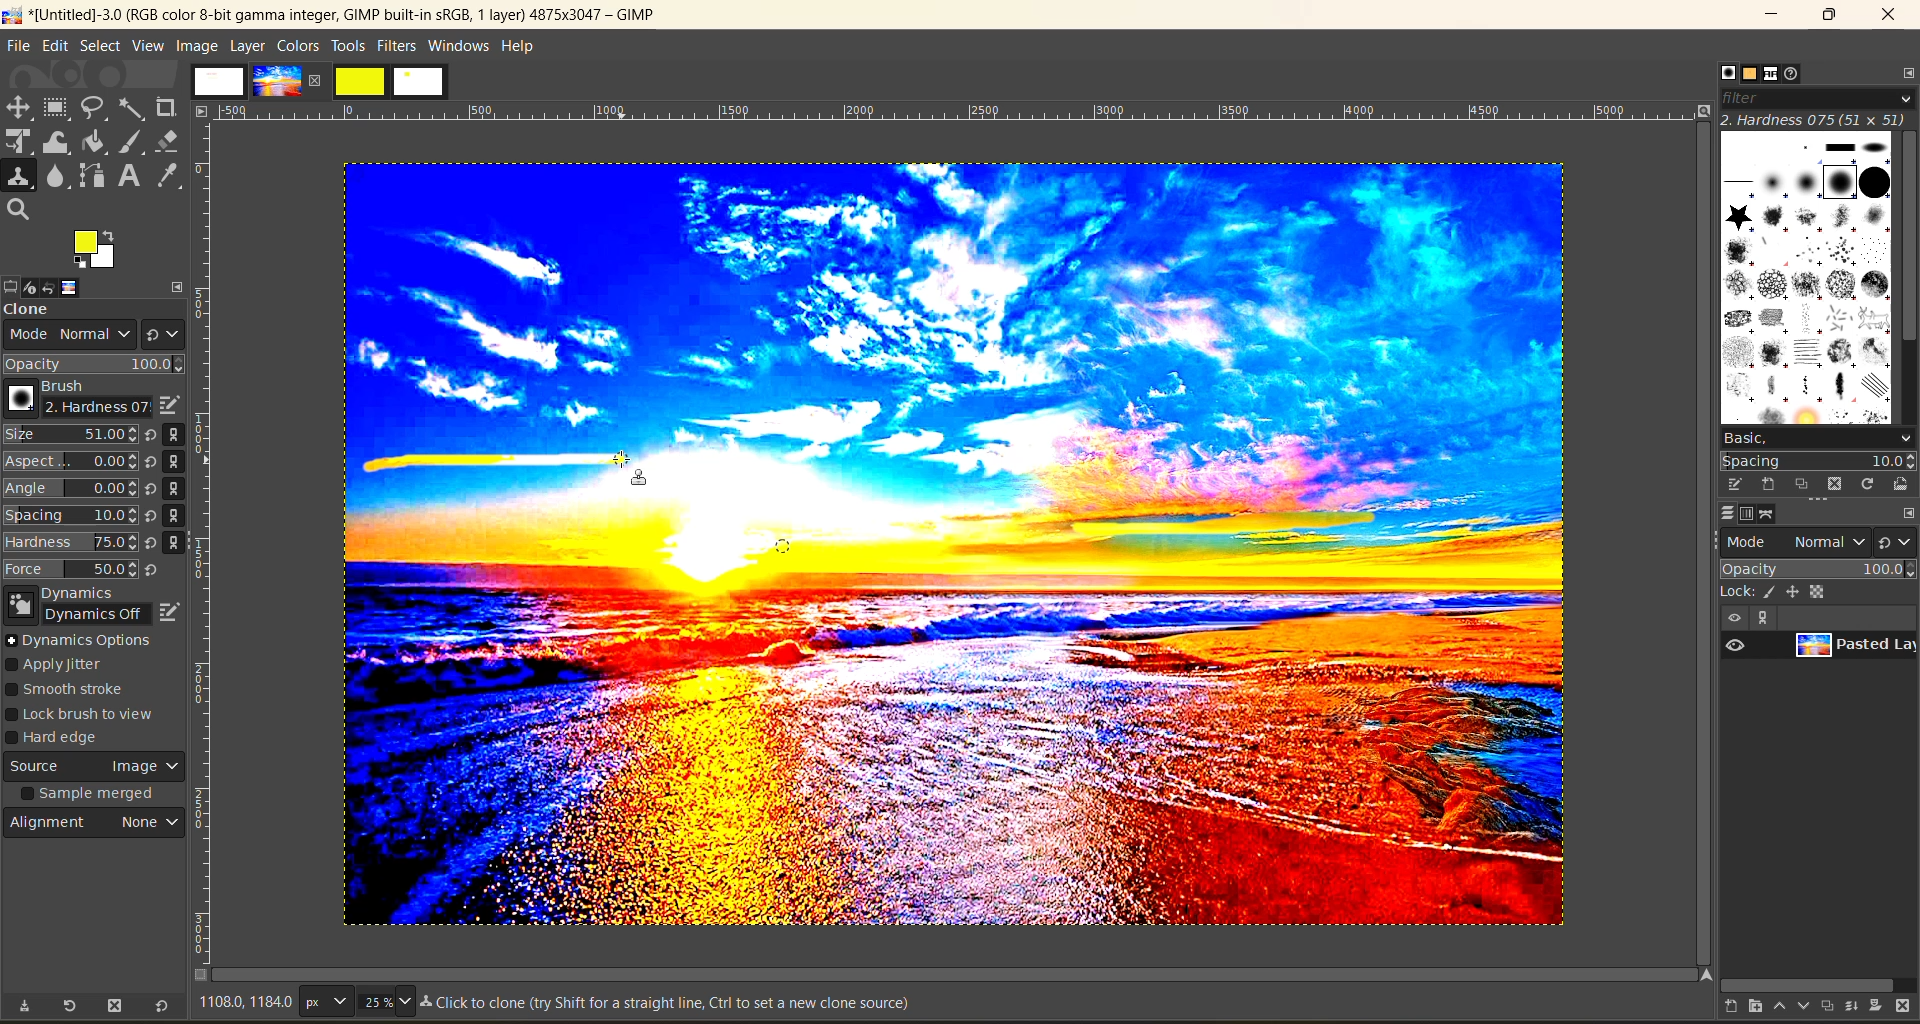 This screenshot has height=1024, width=1920. What do you see at coordinates (1898, 541) in the screenshot?
I see `switch to another group` at bounding box center [1898, 541].